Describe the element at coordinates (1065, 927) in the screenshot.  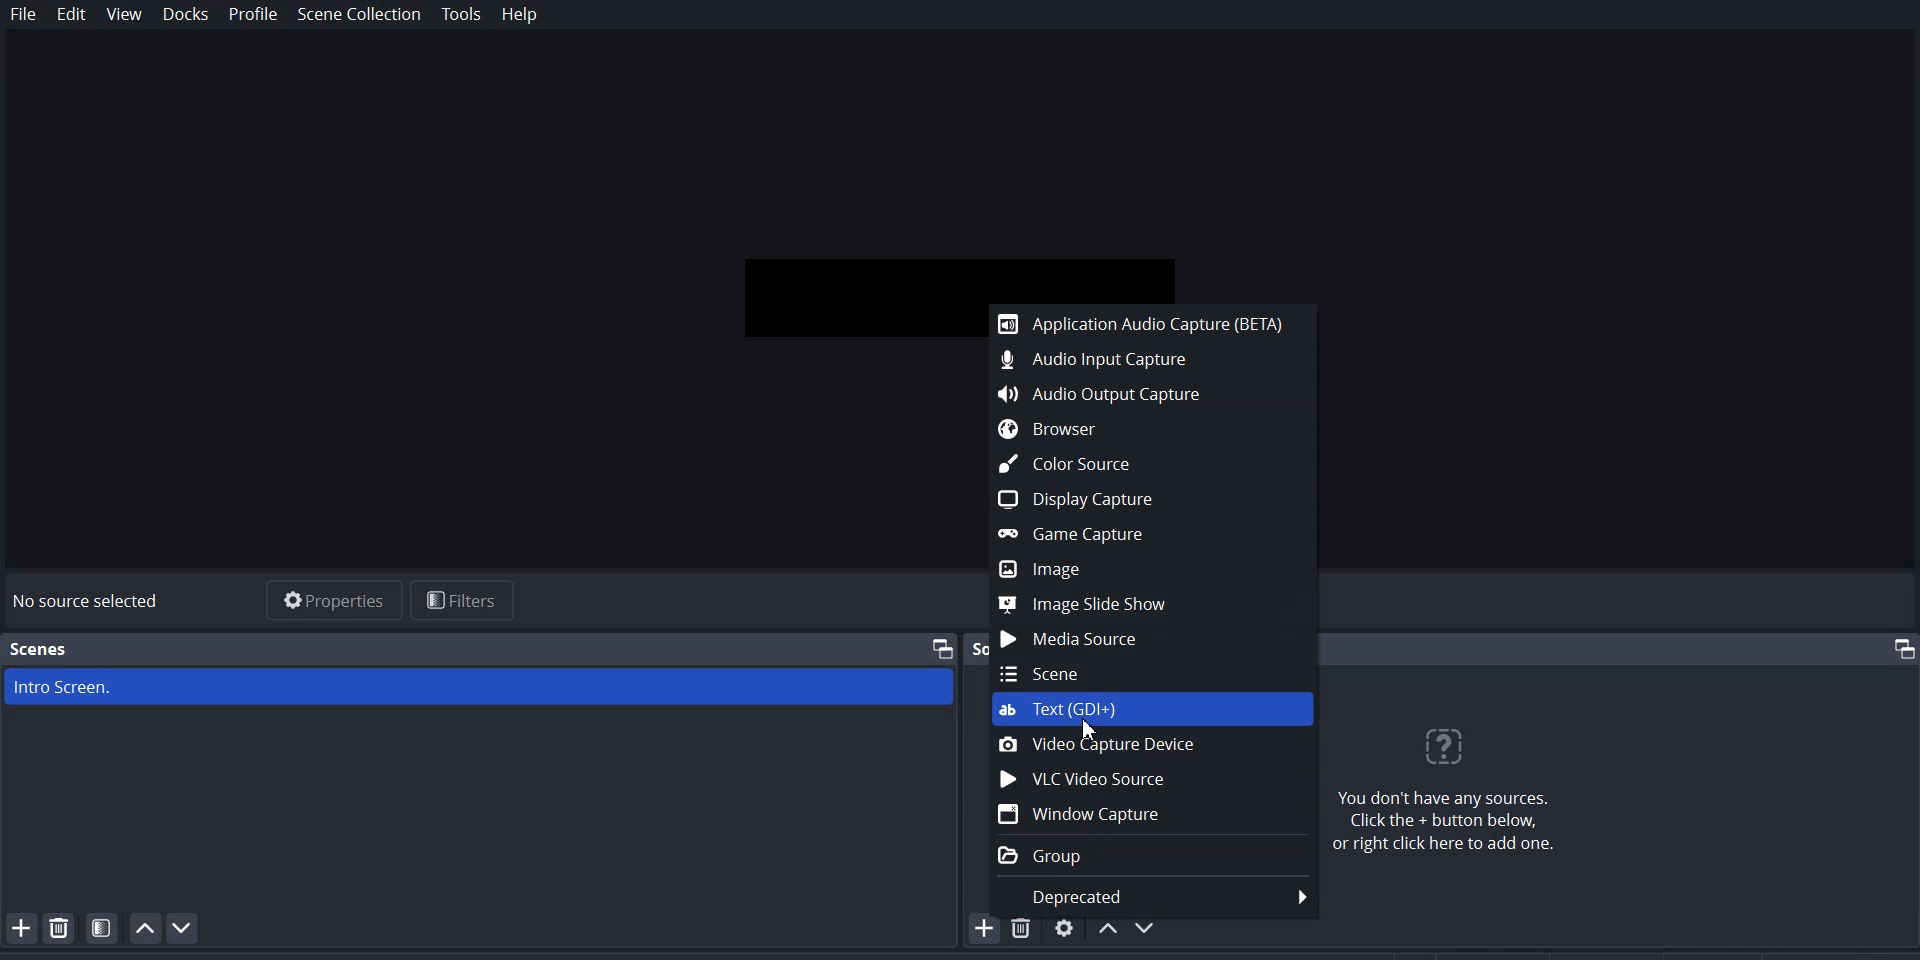
I see `open source properties` at that location.